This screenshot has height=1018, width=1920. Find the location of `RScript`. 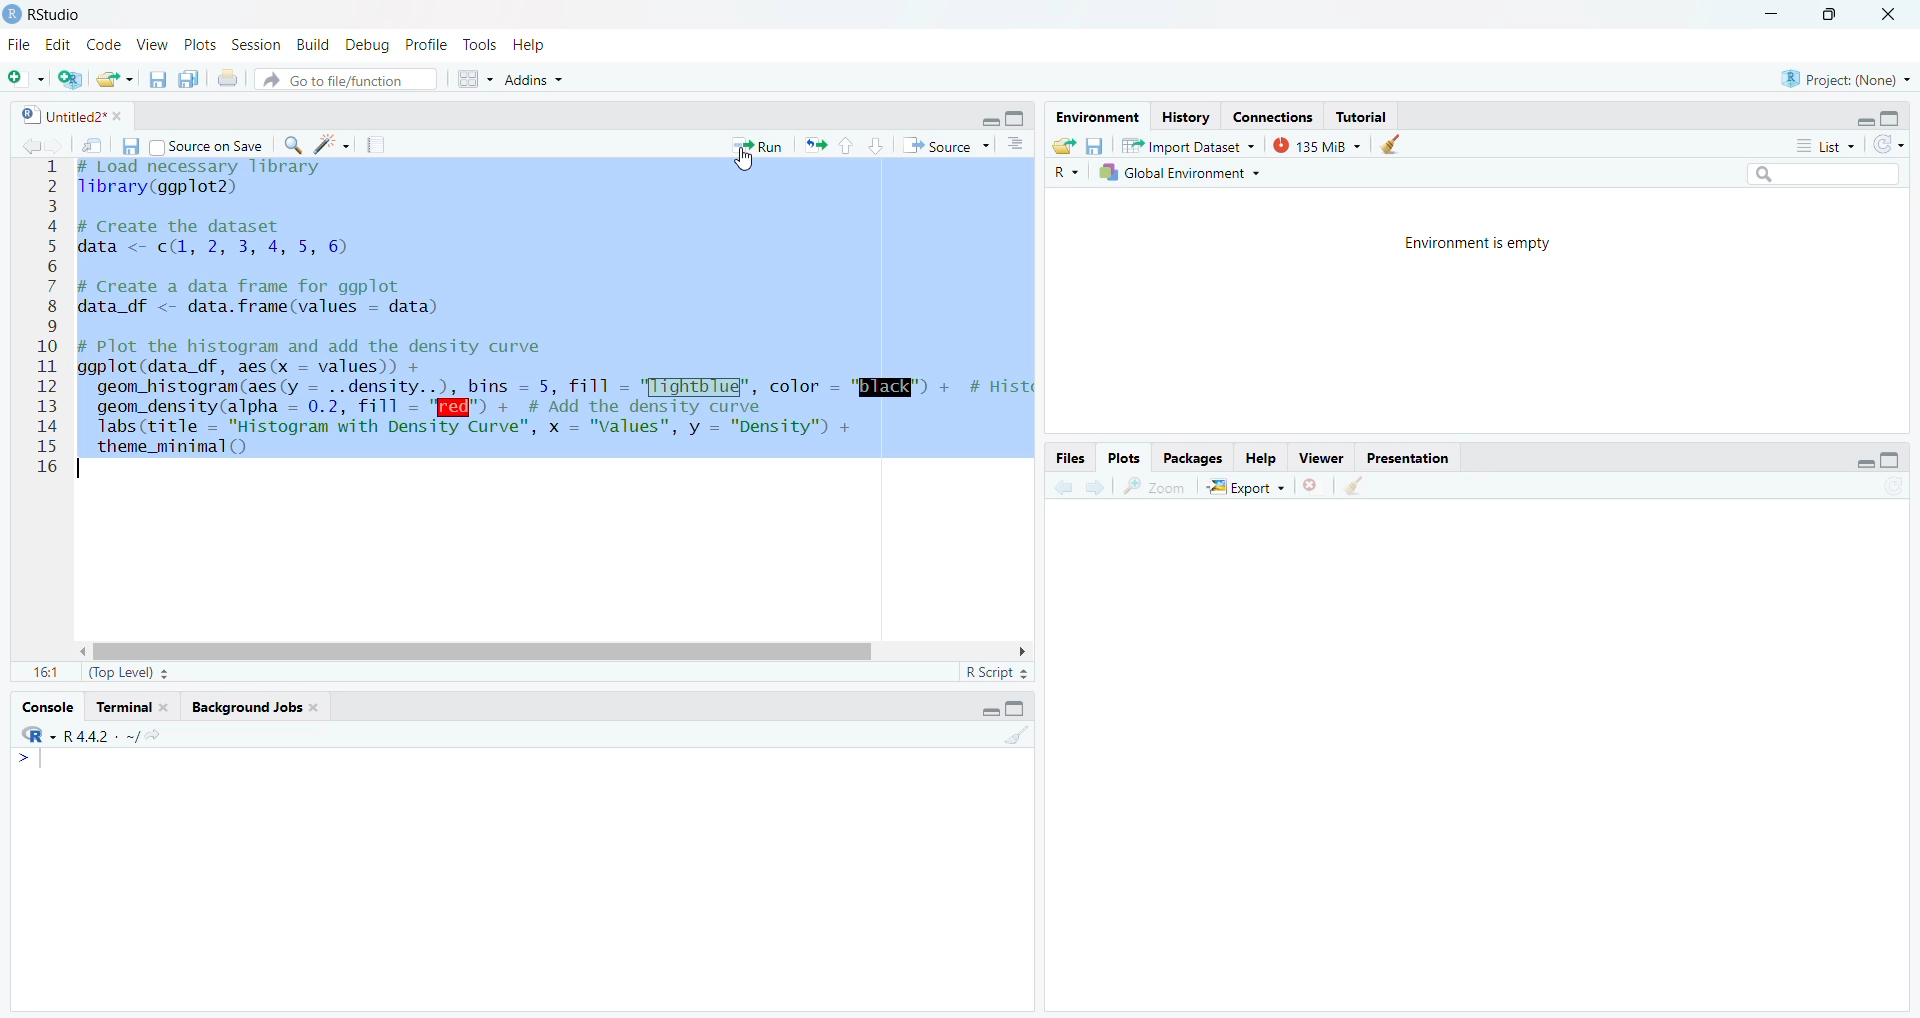

RScript is located at coordinates (995, 670).